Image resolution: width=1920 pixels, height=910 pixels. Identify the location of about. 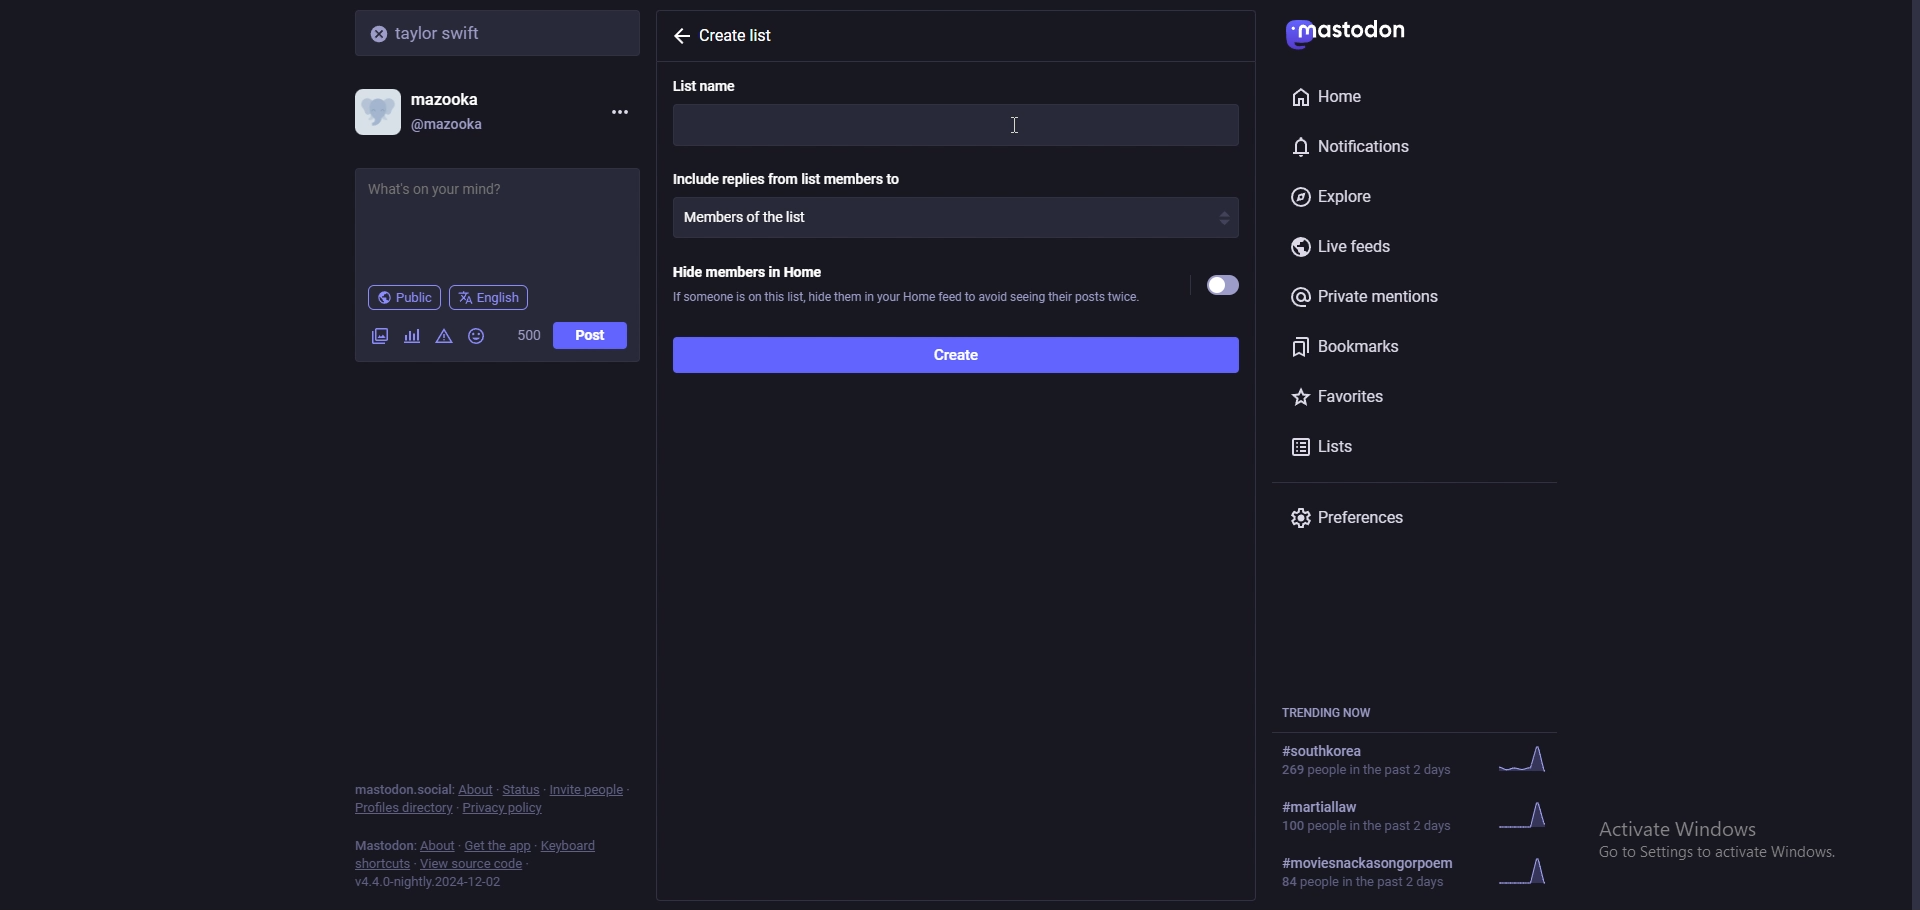
(439, 847).